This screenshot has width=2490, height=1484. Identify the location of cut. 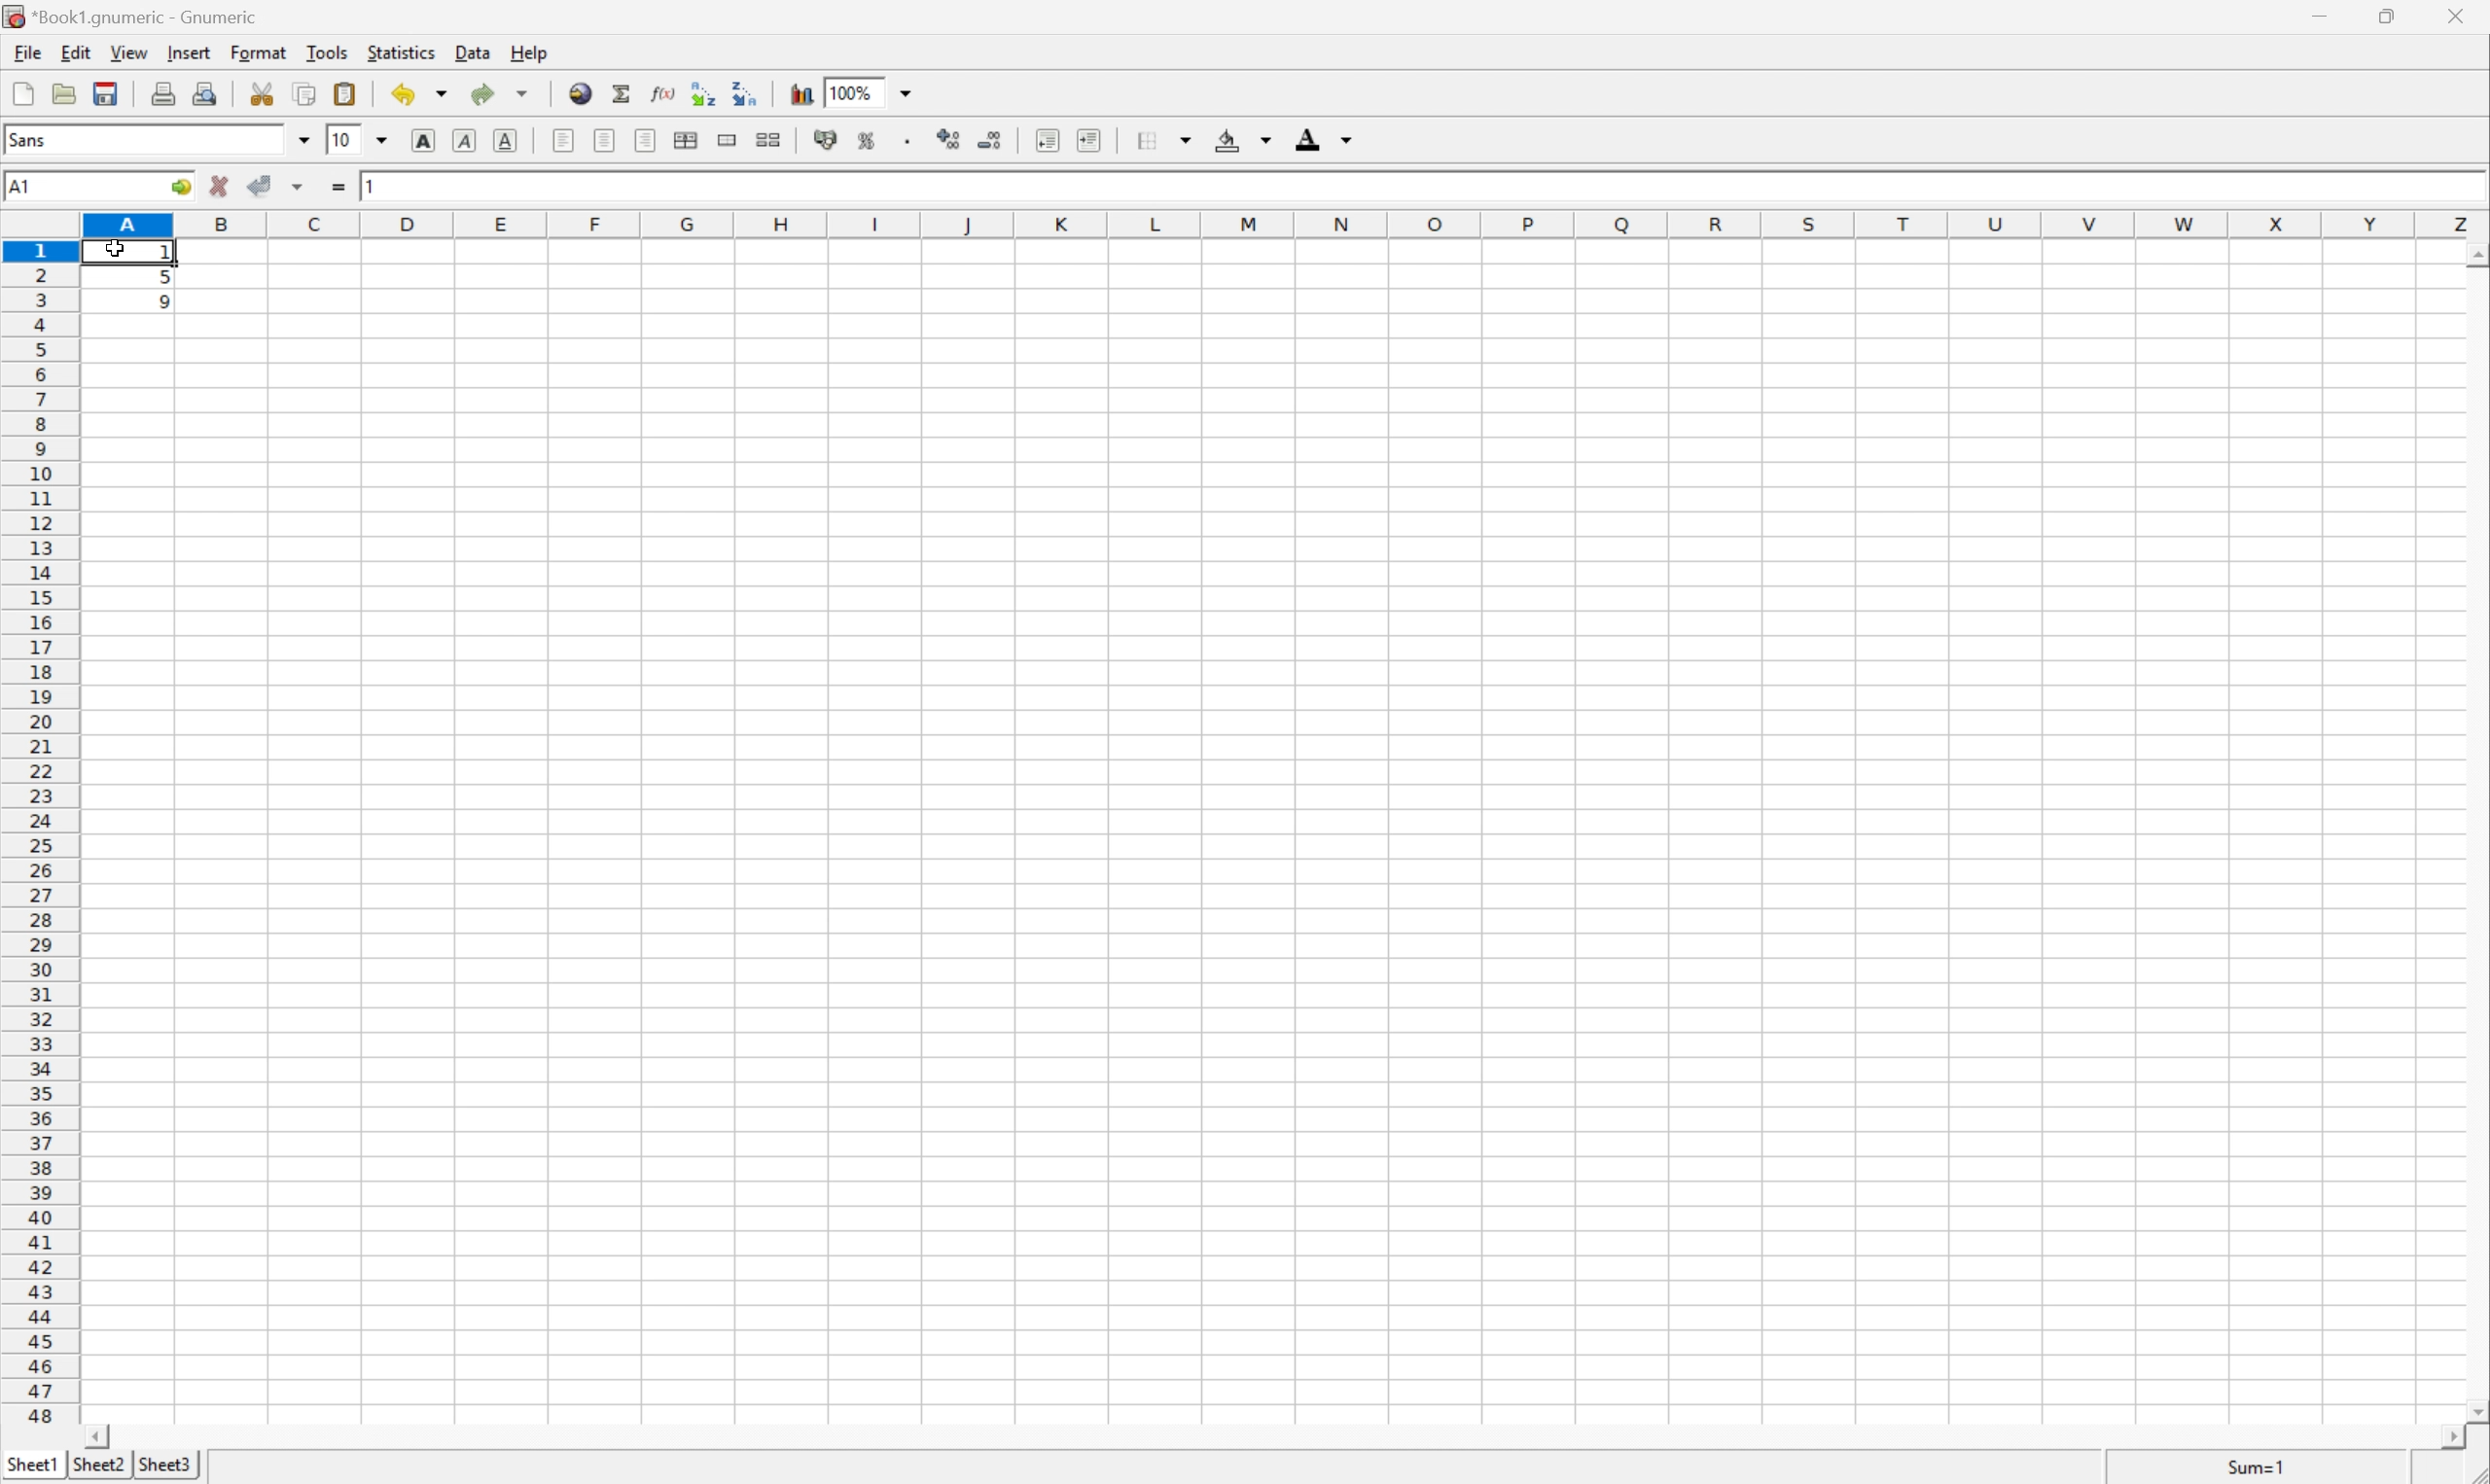
(262, 92).